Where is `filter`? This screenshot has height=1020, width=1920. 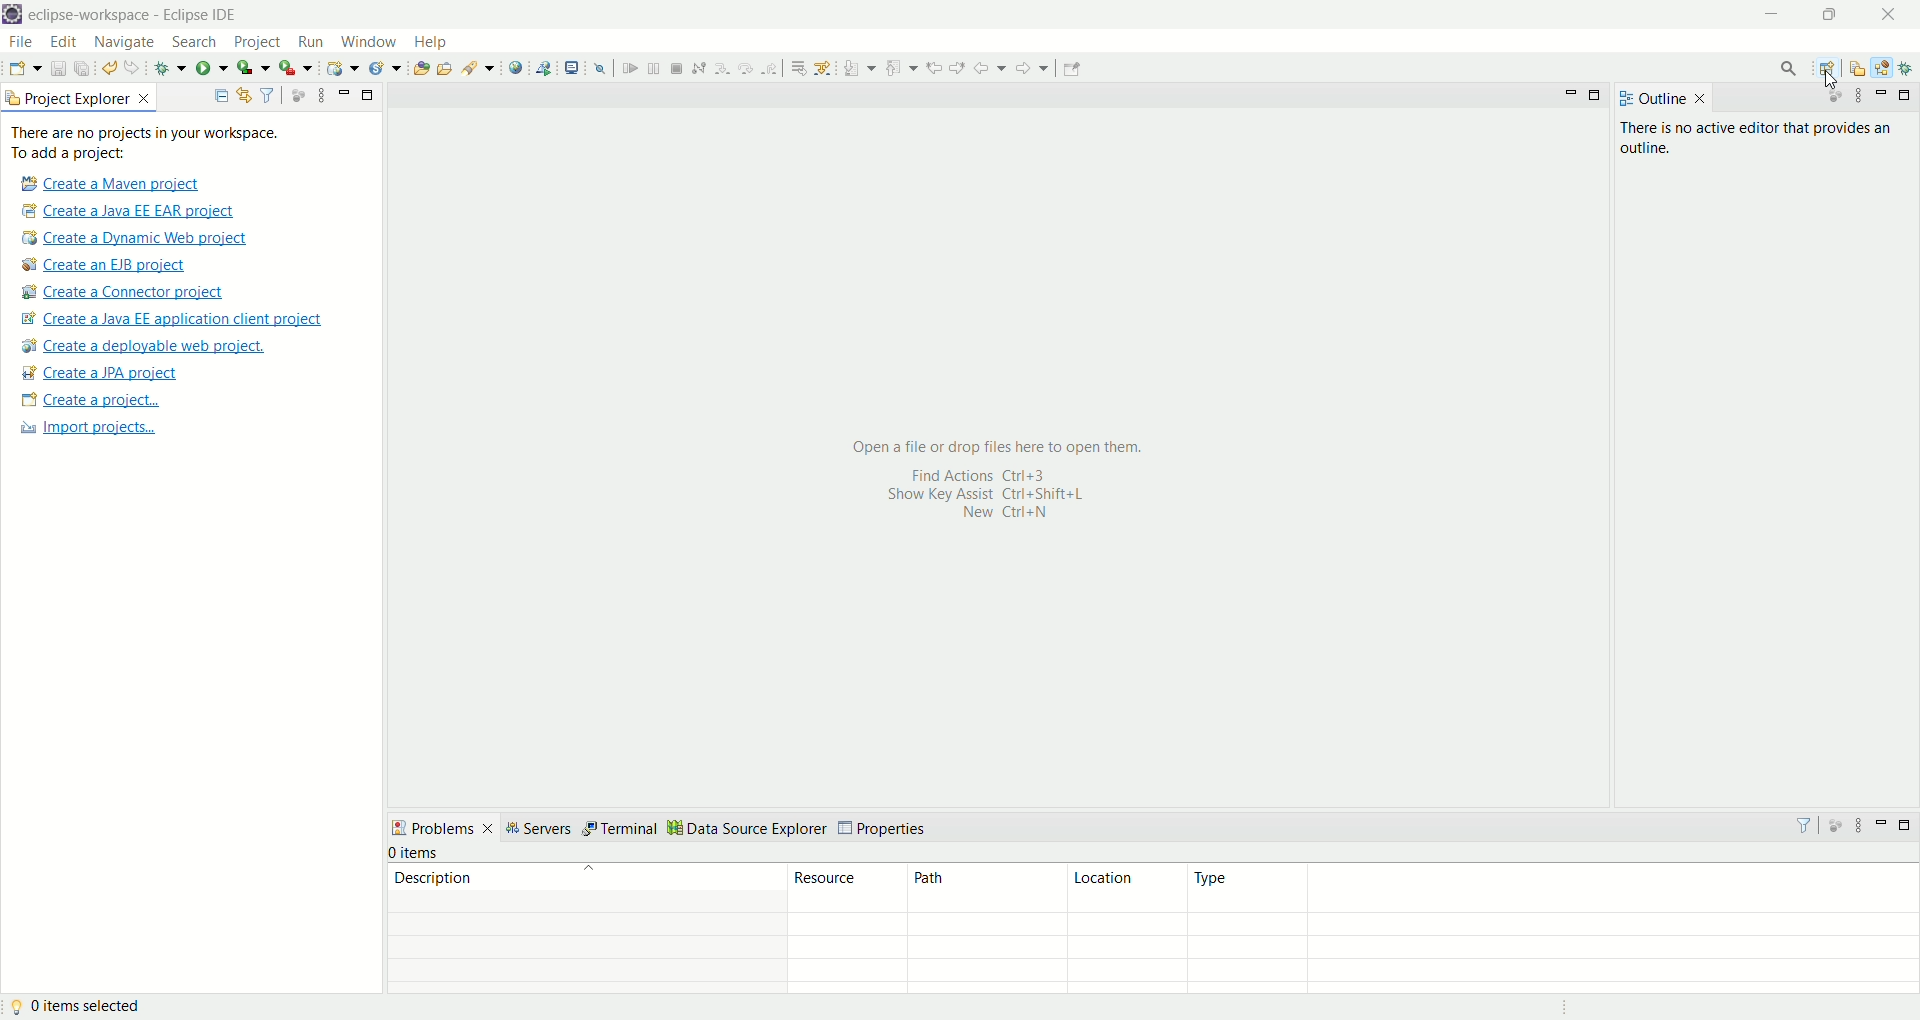
filter is located at coordinates (268, 93).